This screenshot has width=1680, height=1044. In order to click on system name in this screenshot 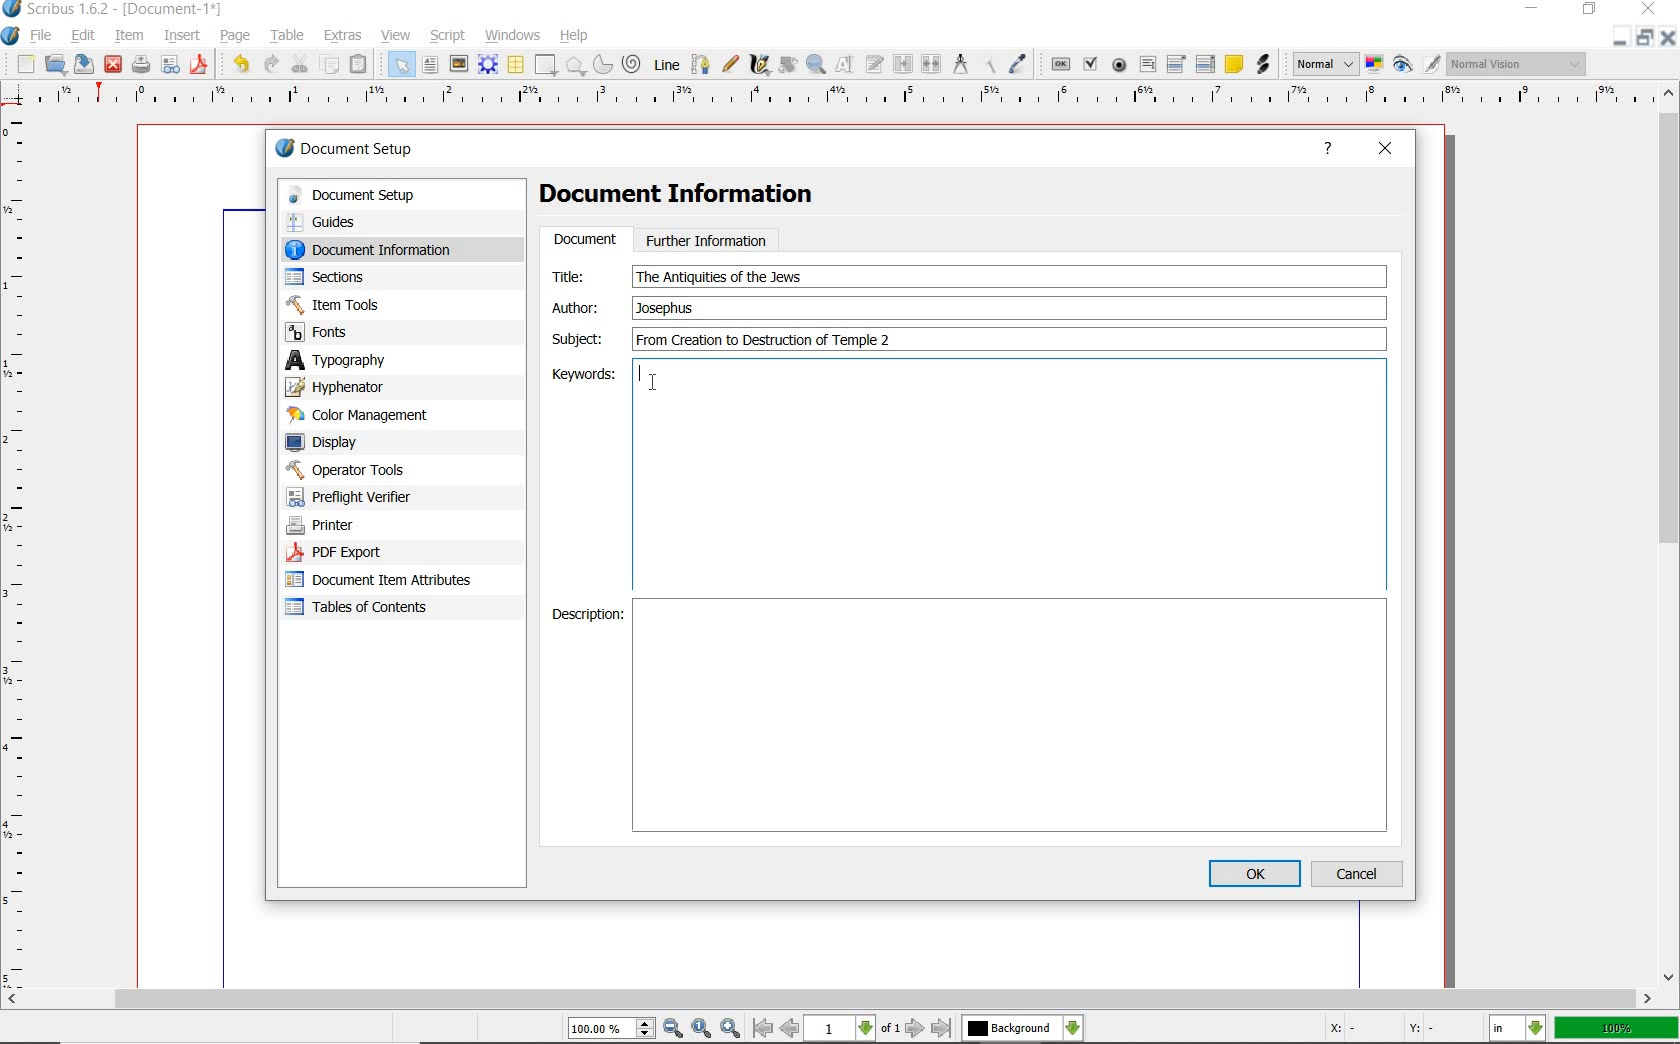, I will do `click(113, 10)`.